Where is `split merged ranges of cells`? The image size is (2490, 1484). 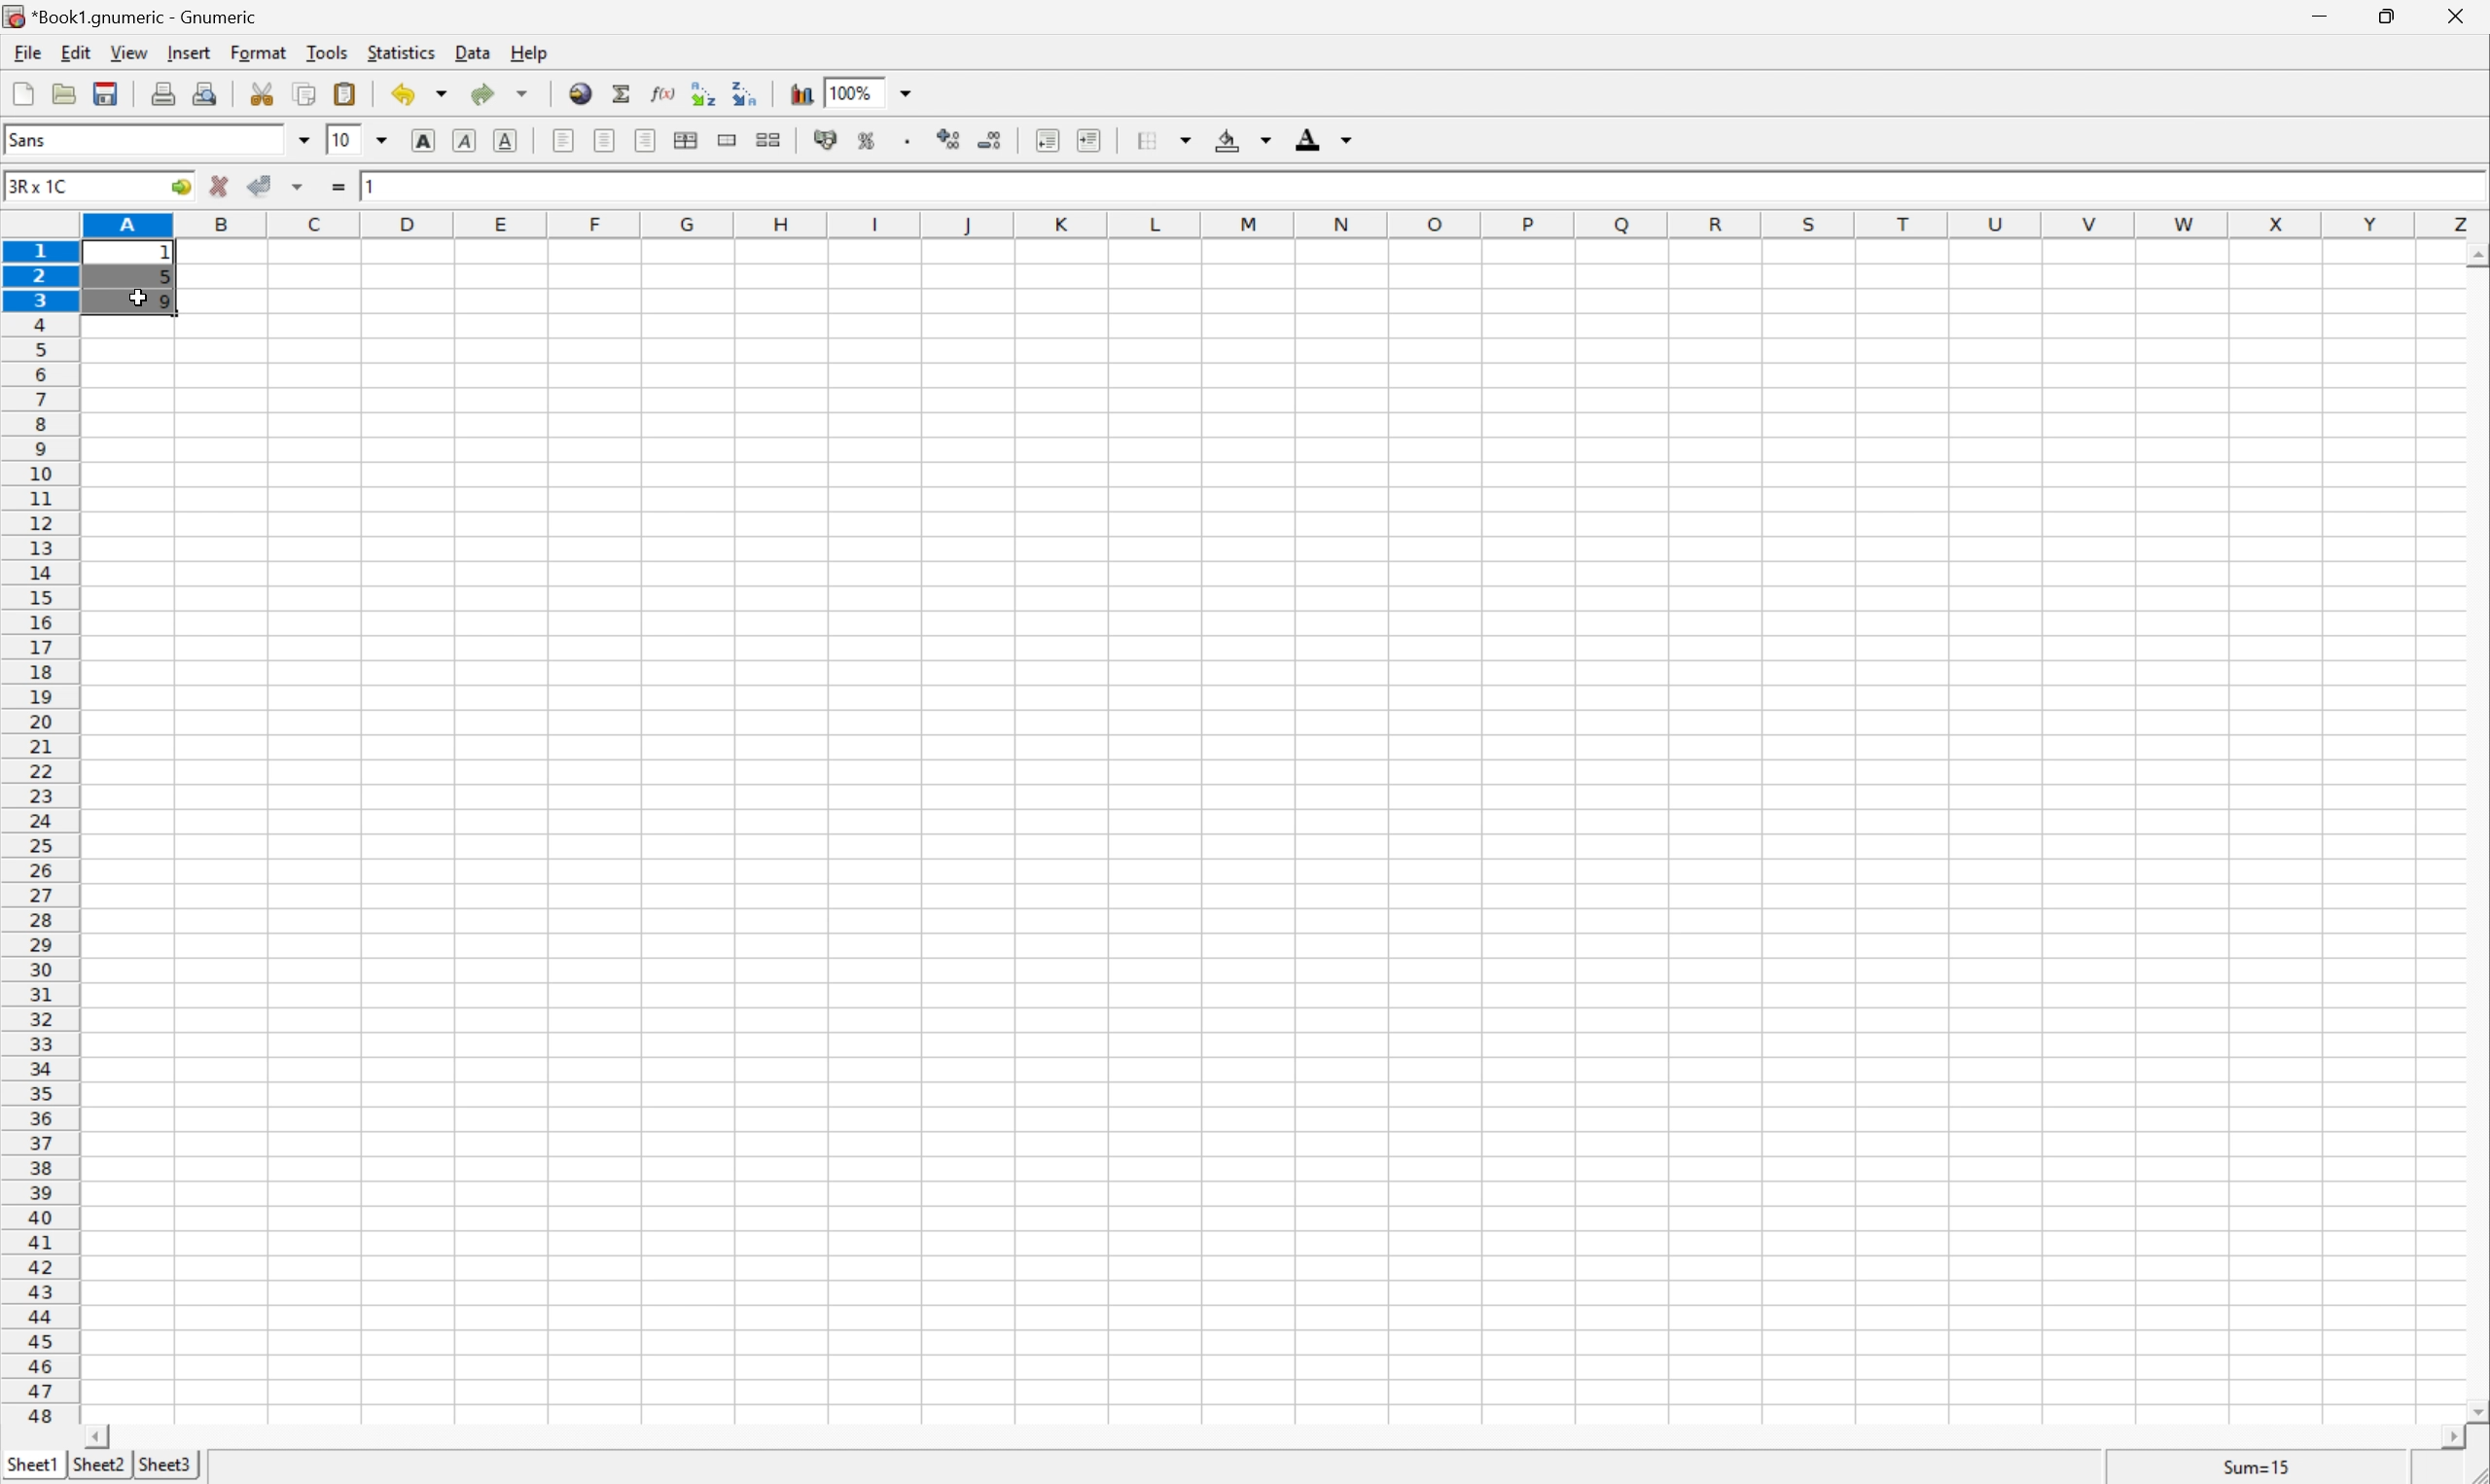
split merged ranges of cells is located at coordinates (772, 138).